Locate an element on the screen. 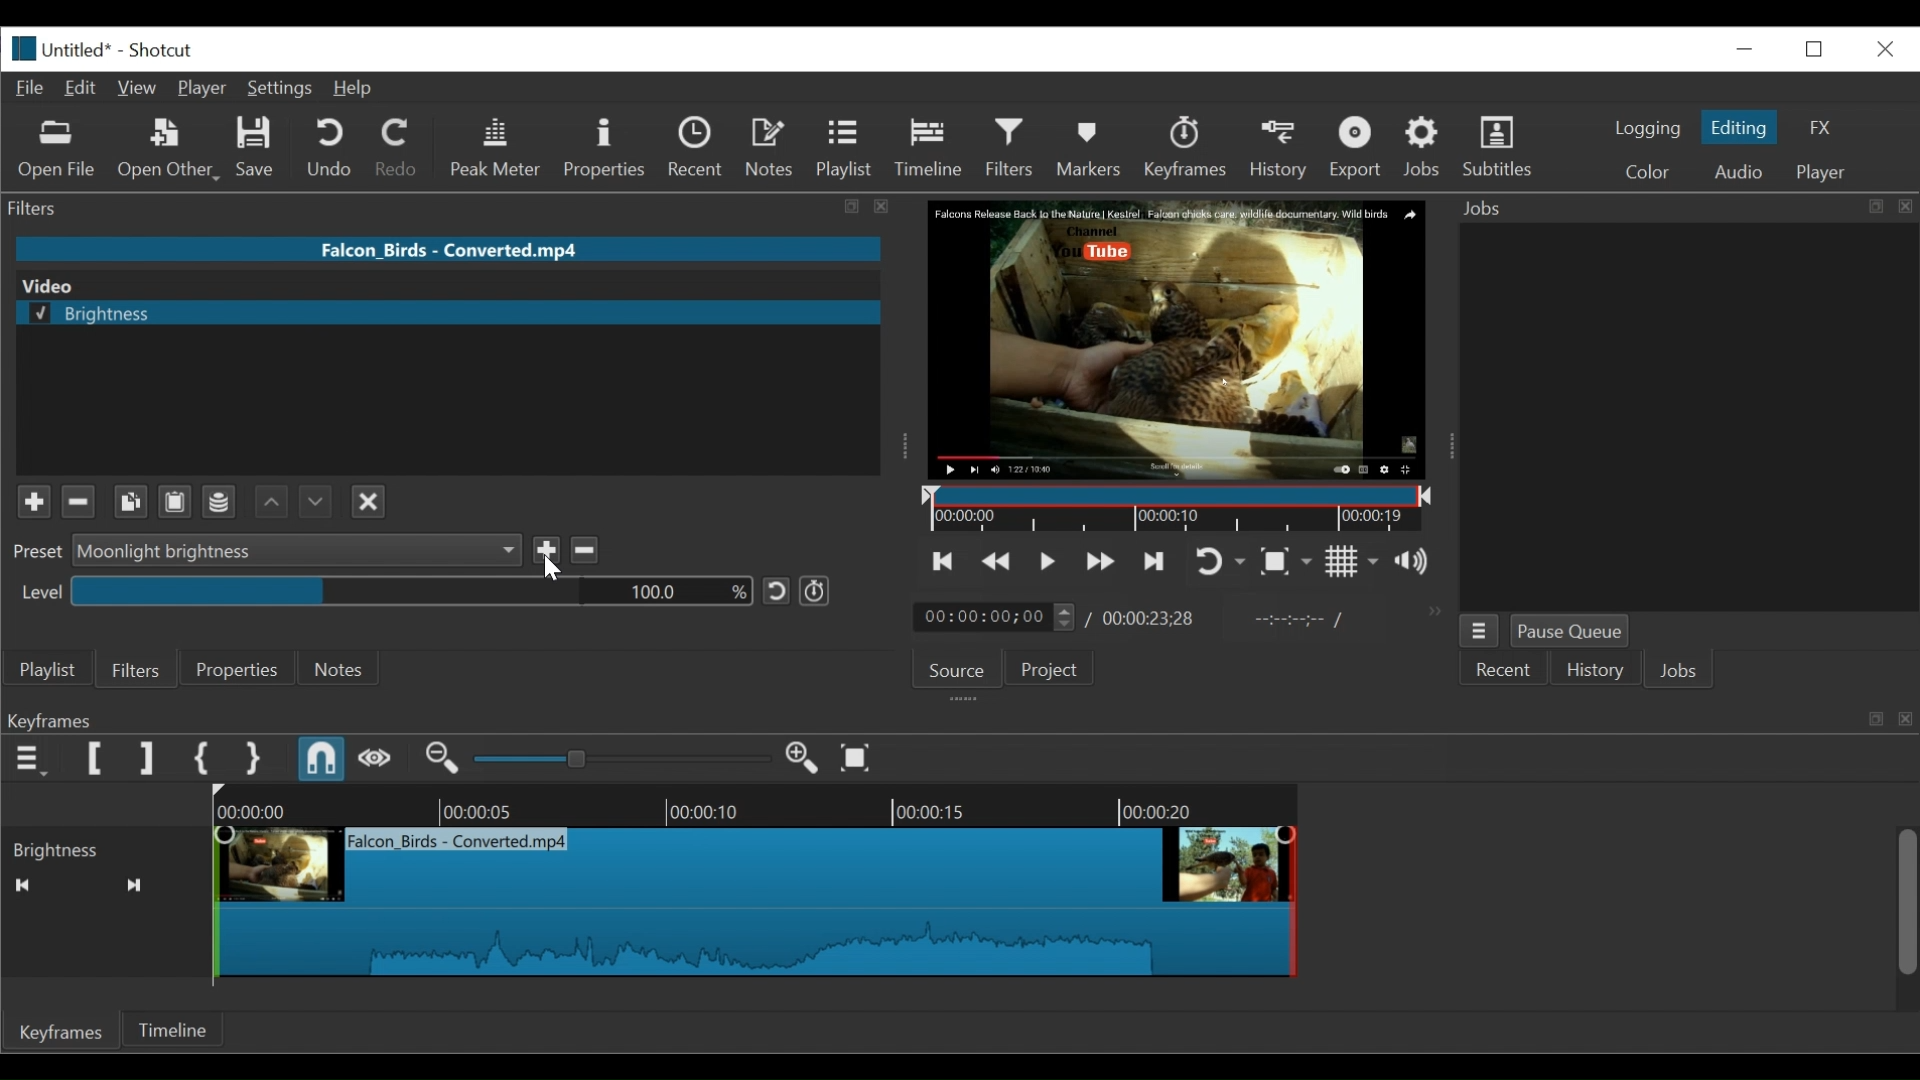 This screenshot has height=1080, width=1920. Source is located at coordinates (957, 670).